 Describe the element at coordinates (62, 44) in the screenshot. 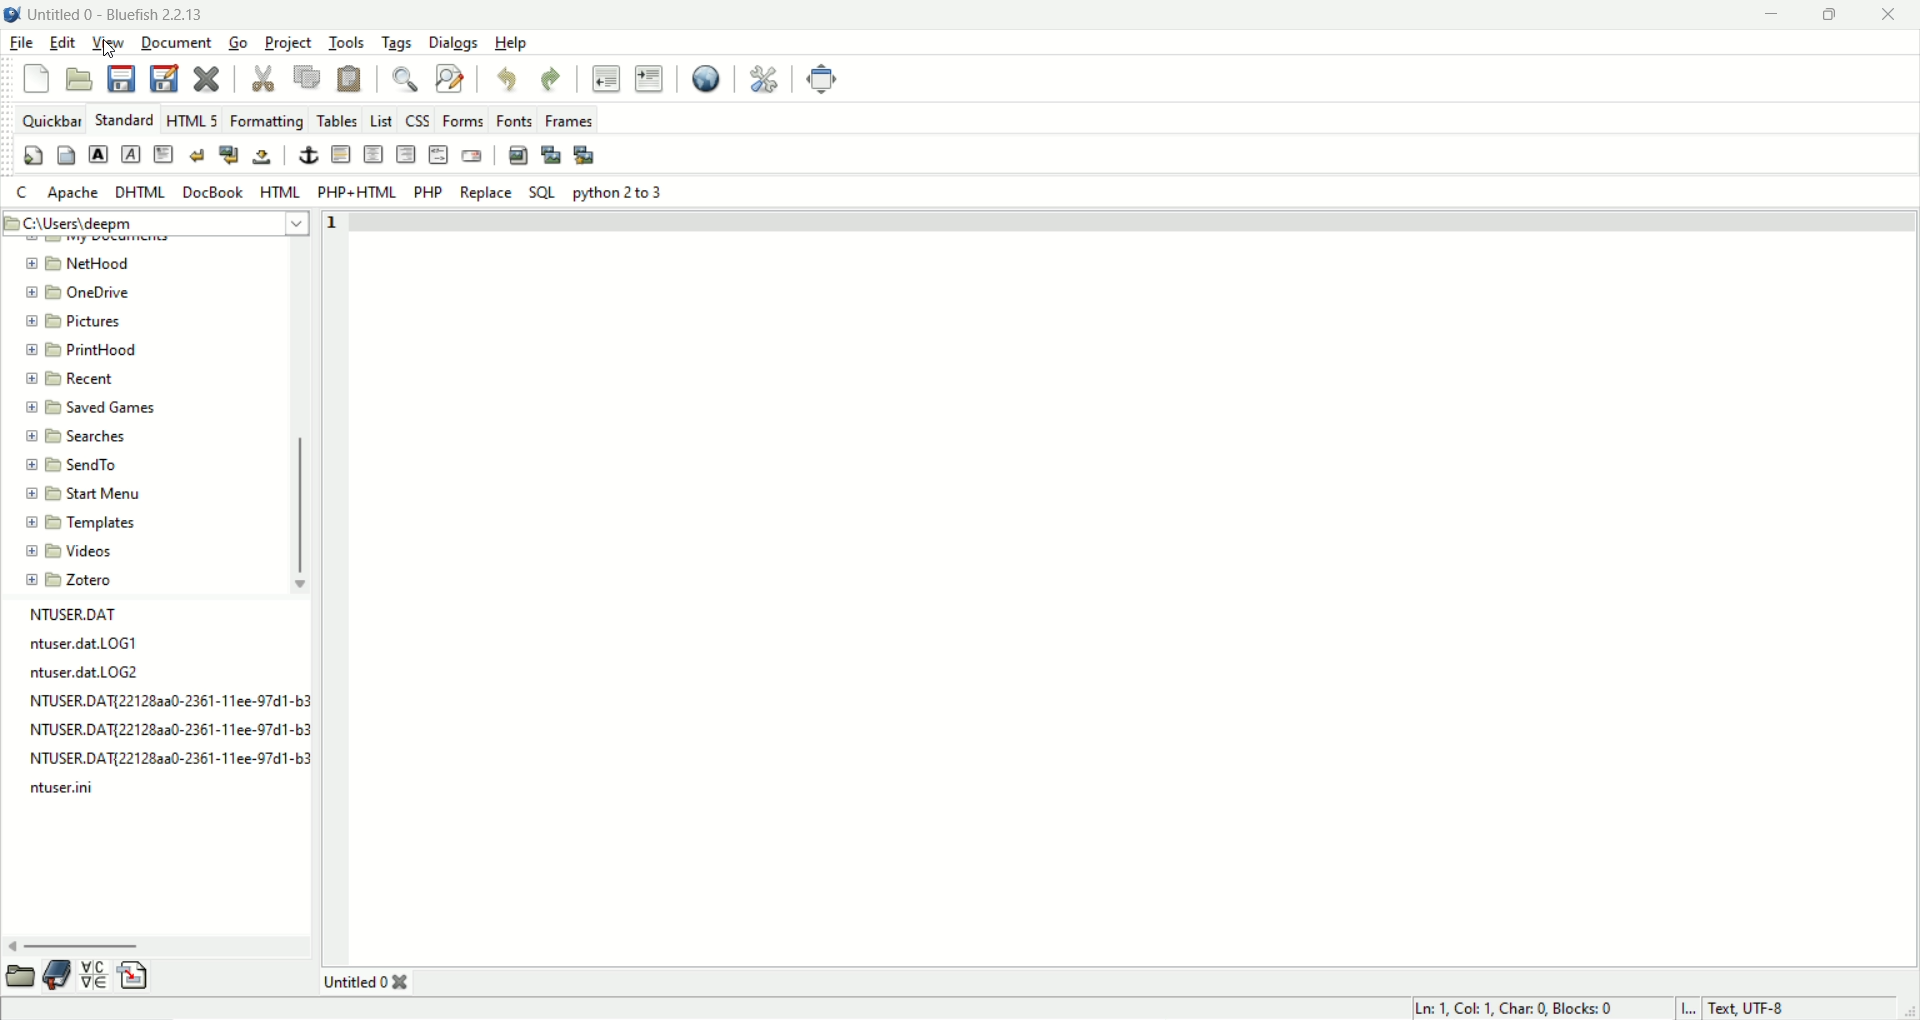

I see `edit` at that location.